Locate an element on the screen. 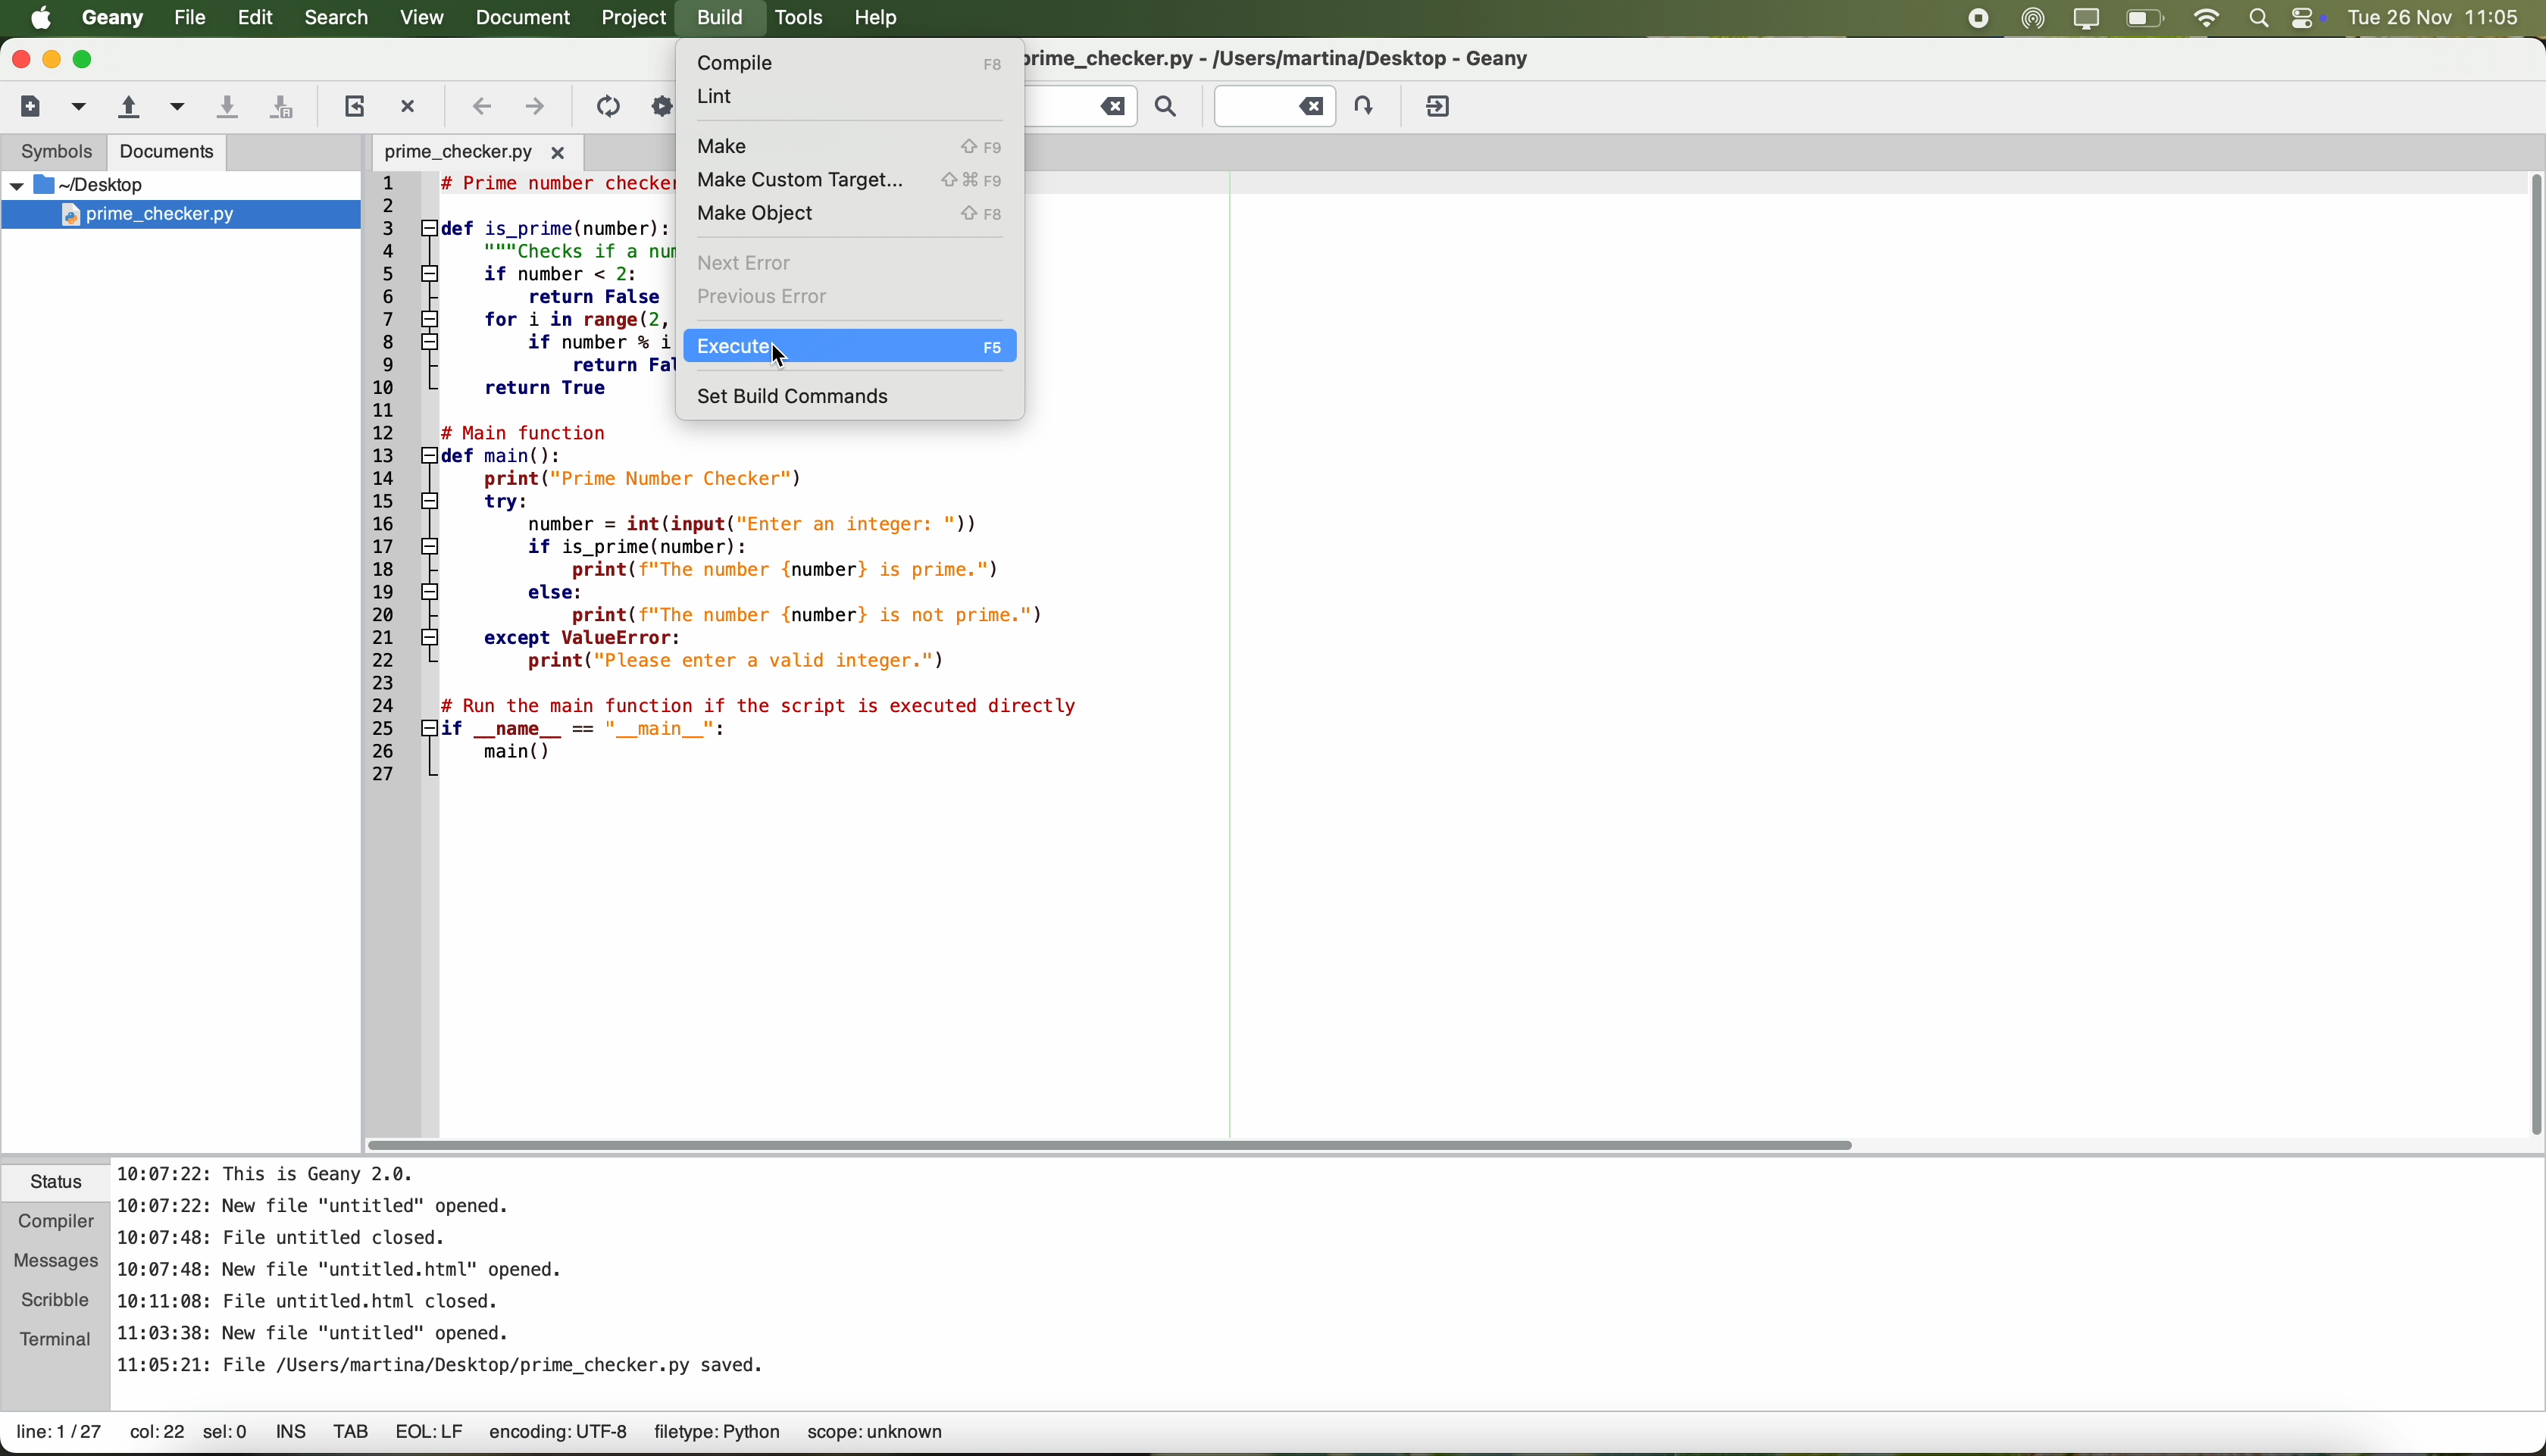 The width and height of the screenshot is (2546, 1456). symbols is located at coordinates (53, 155).